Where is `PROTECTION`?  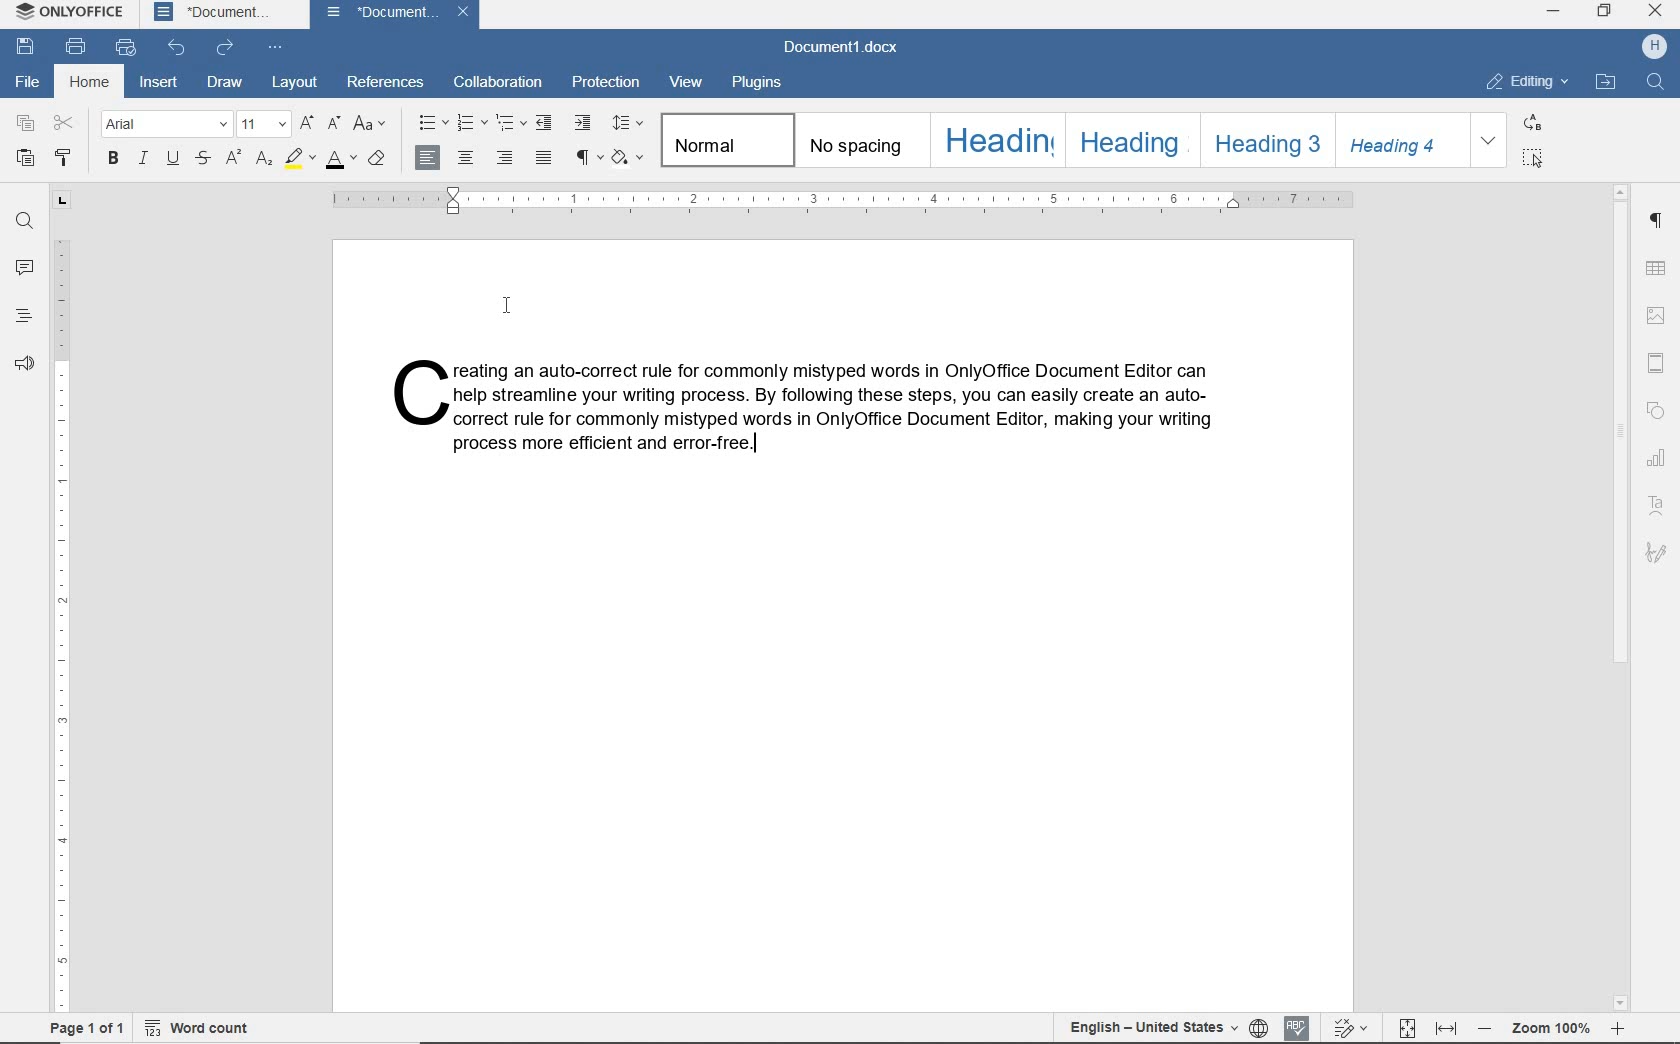 PROTECTION is located at coordinates (606, 81).